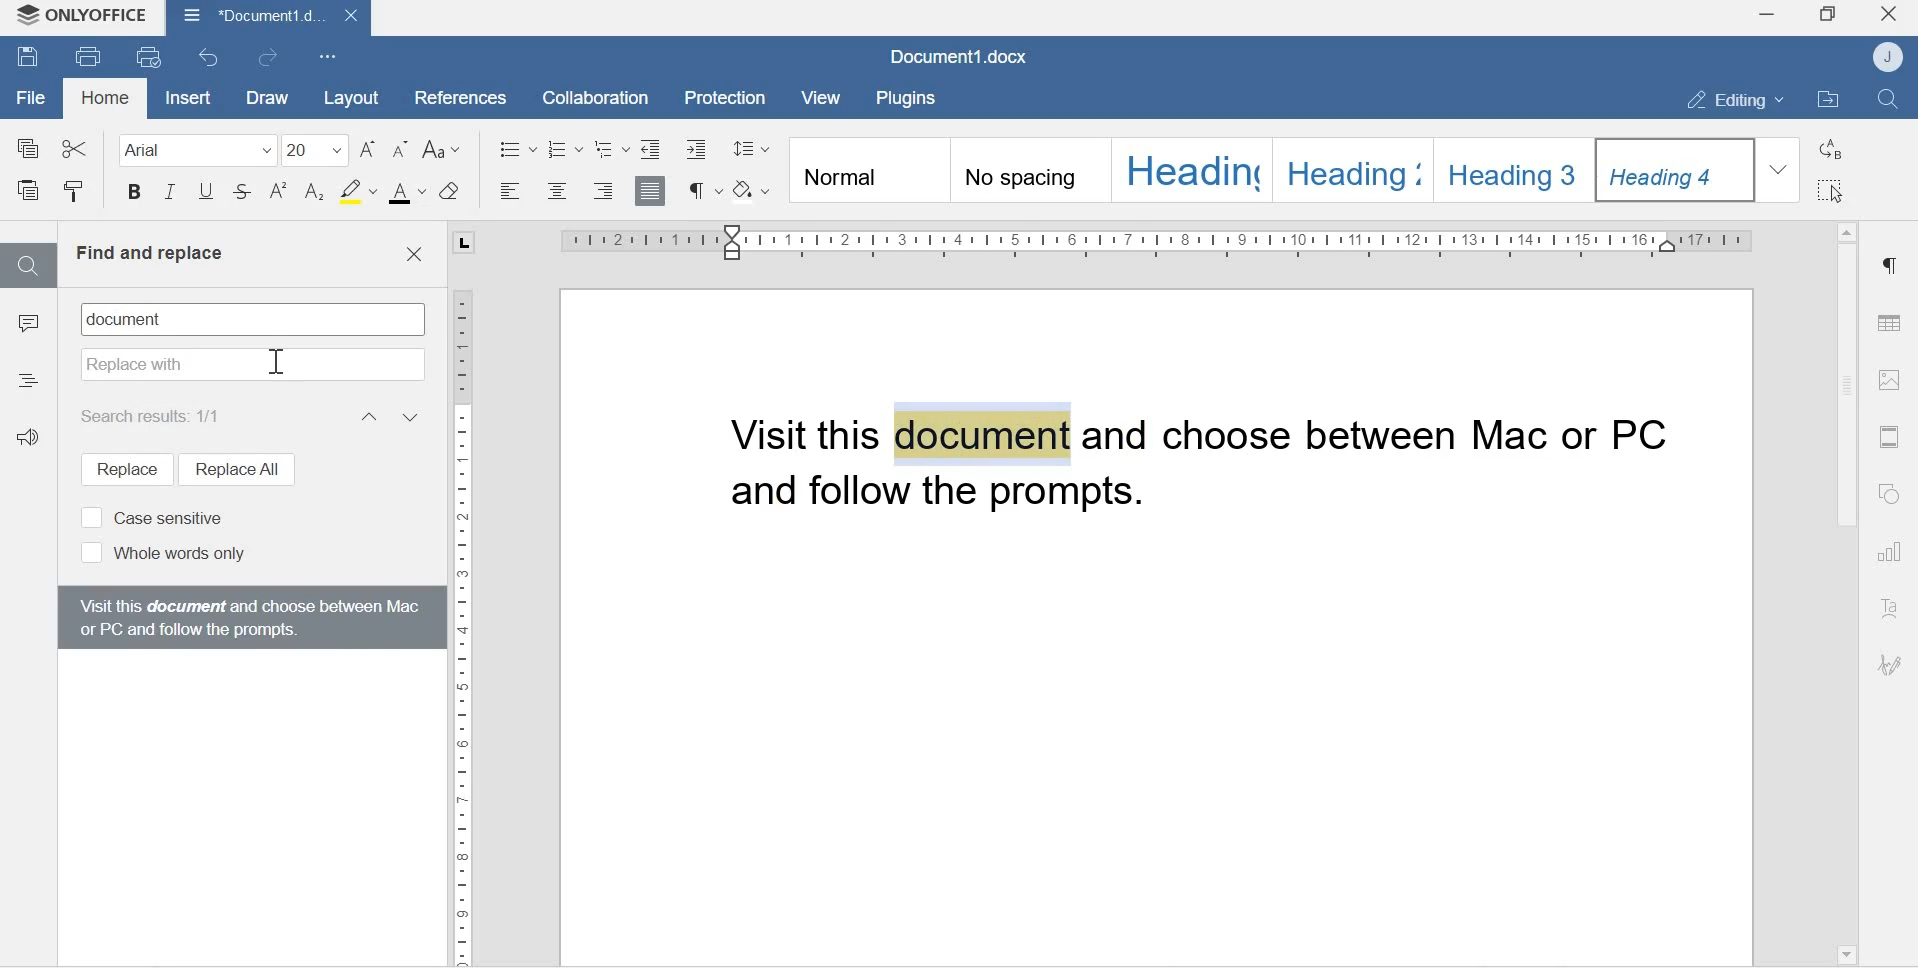 This screenshot has height=968, width=1918. Describe the element at coordinates (31, 192) in the screenshot. I see `Paste` at that location.